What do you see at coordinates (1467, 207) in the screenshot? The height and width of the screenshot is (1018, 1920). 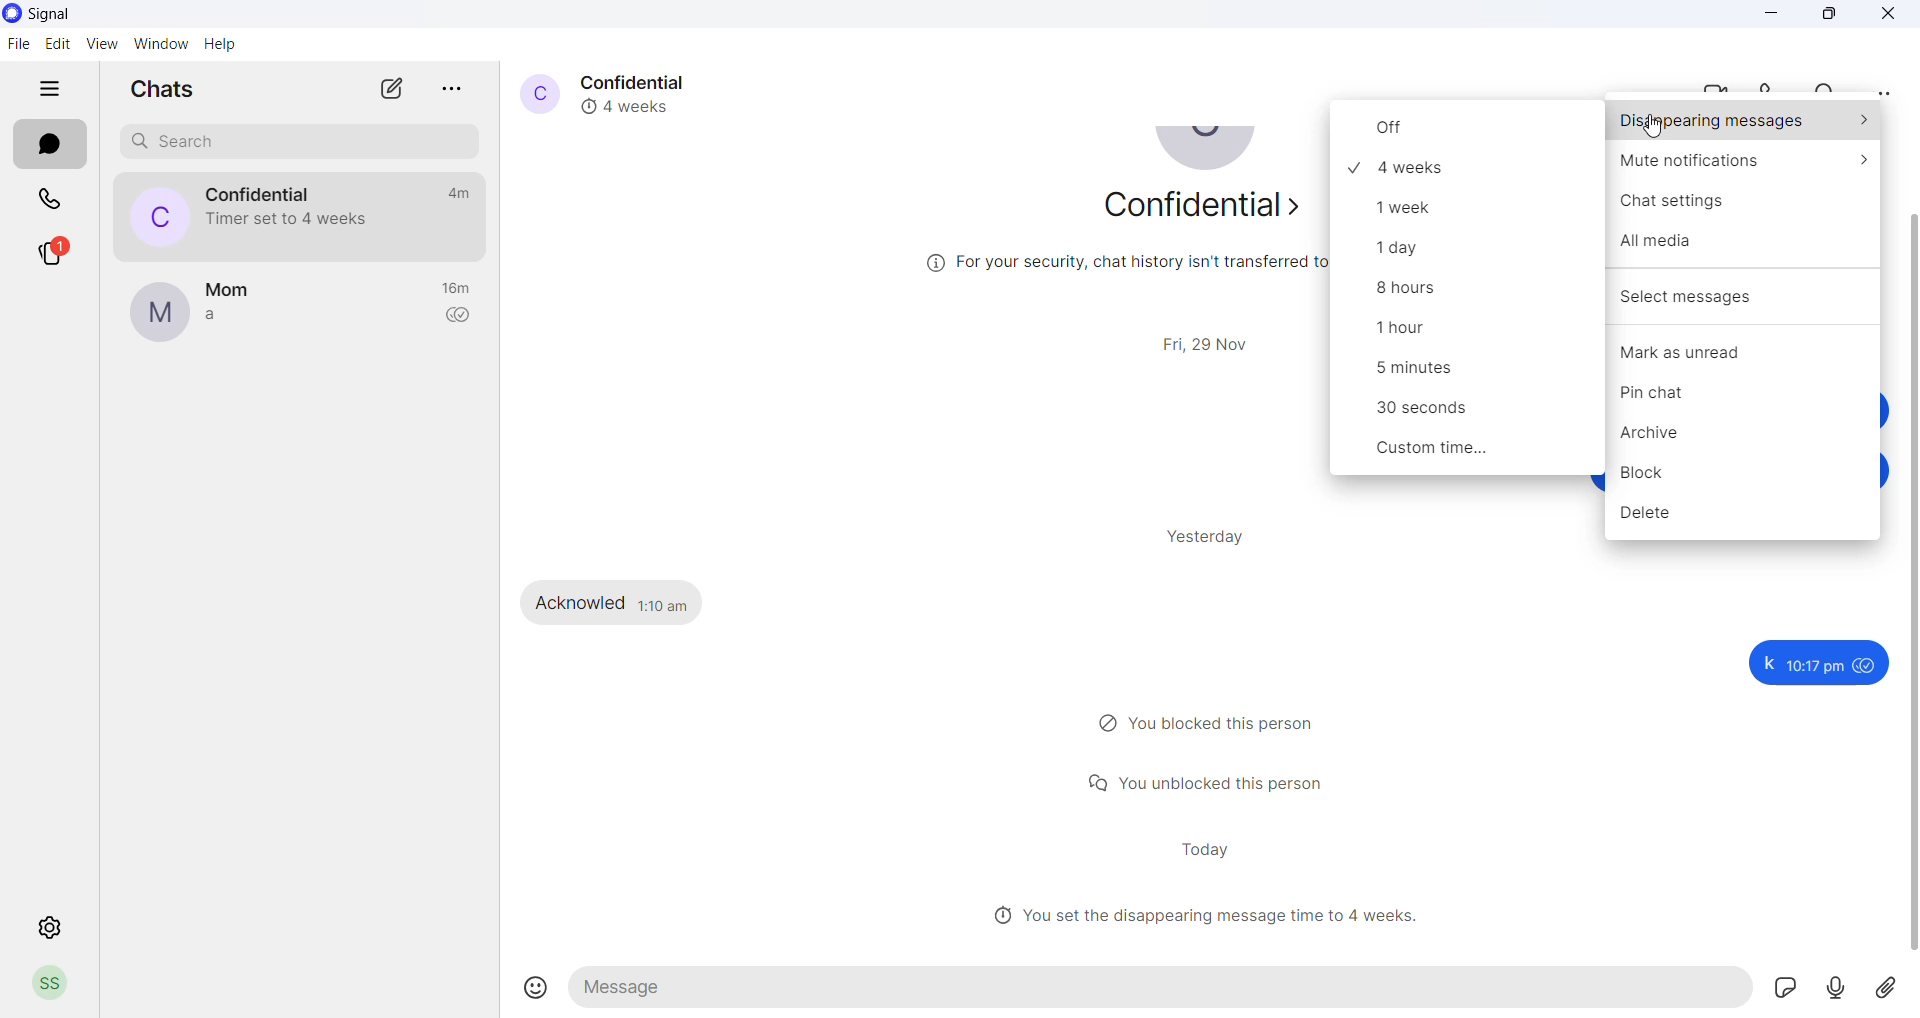 I see `disappearing messages timeframe` at bounding box center [1467, 207].